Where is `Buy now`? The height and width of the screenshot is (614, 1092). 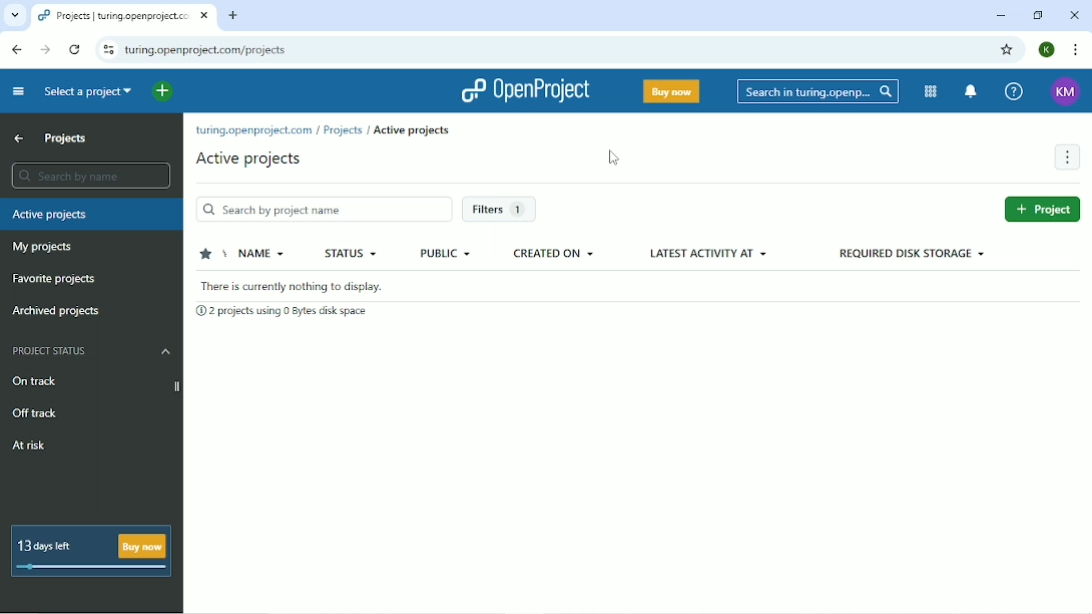 Buy now is located at coordinates (145, 542).